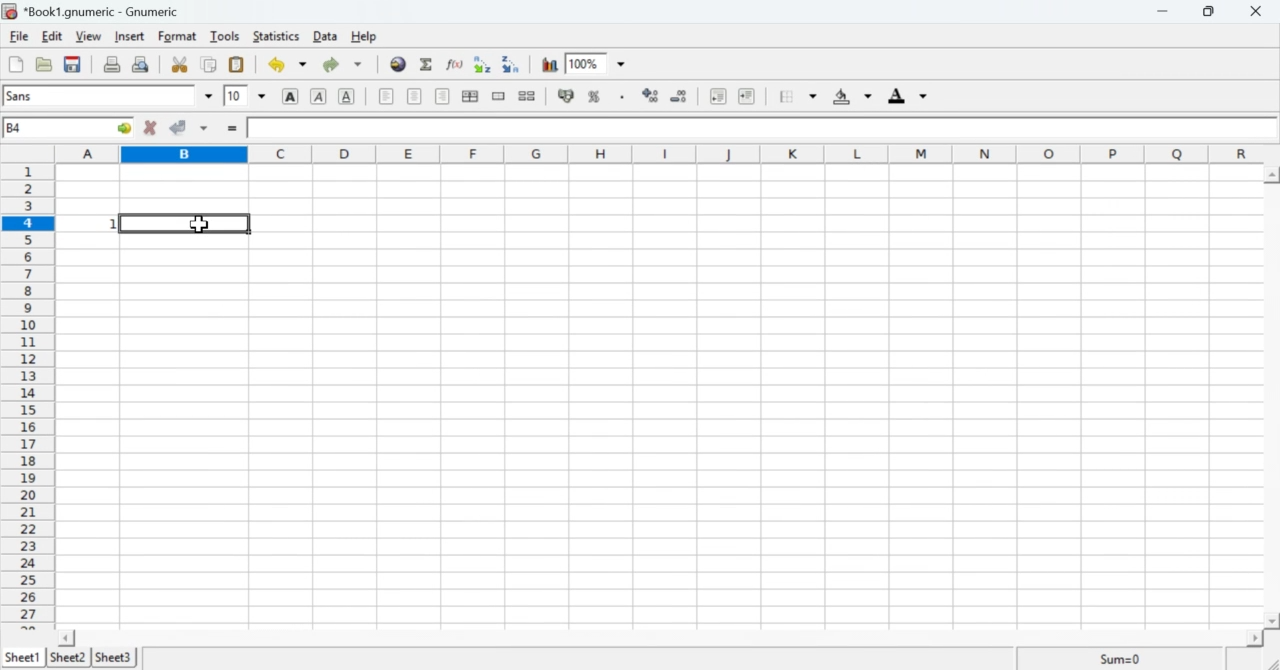 Image resolution: width=1280 pixels, height=670 pixels. I want to click on cursor, so click(198, 226).